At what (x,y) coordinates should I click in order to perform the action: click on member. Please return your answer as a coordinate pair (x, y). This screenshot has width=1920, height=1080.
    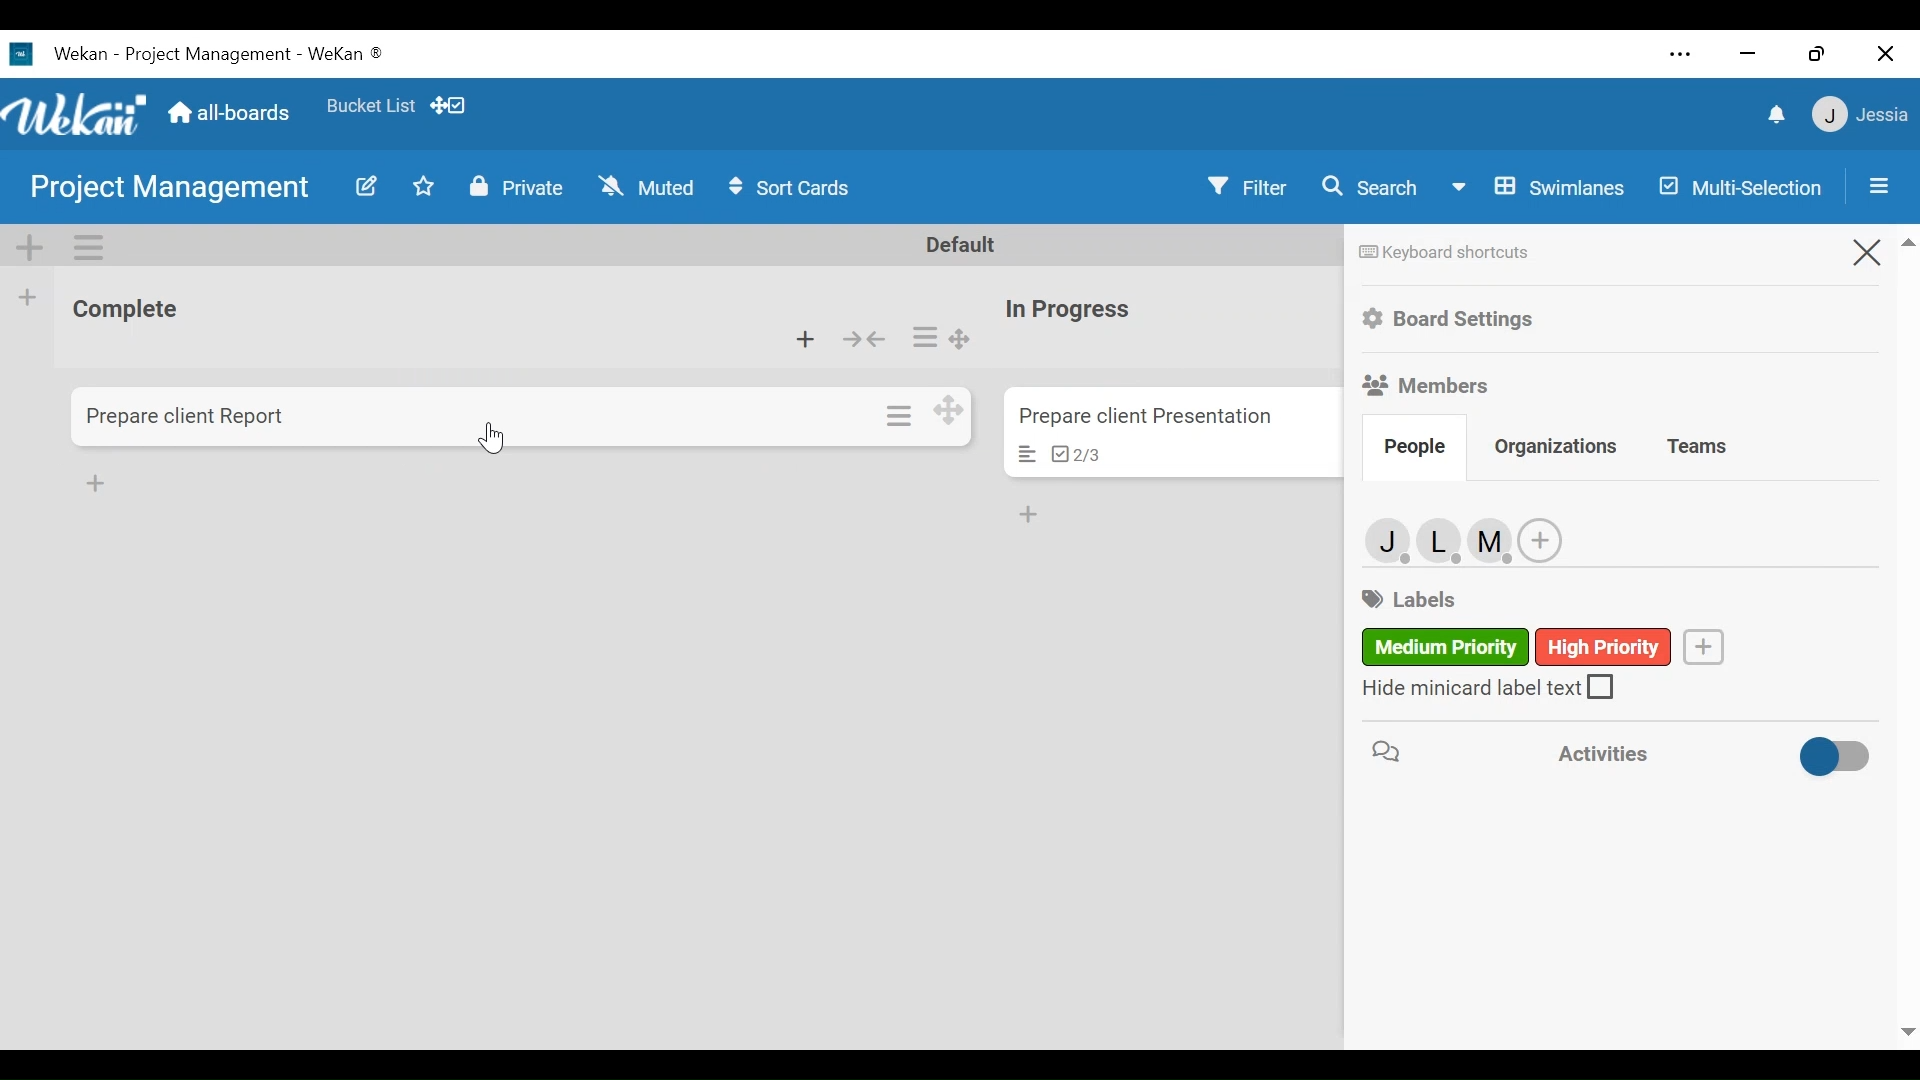
    Looking at the image, I should click on (1495, 539).